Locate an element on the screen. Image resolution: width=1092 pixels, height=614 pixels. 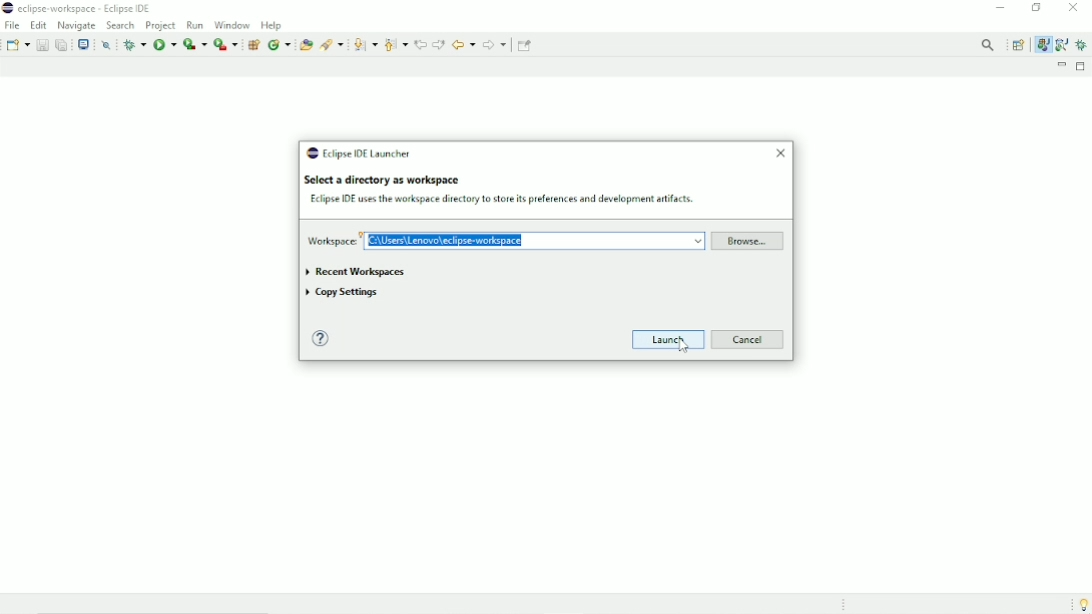
Select a directory as workspace is located at coordinates (381, 180).